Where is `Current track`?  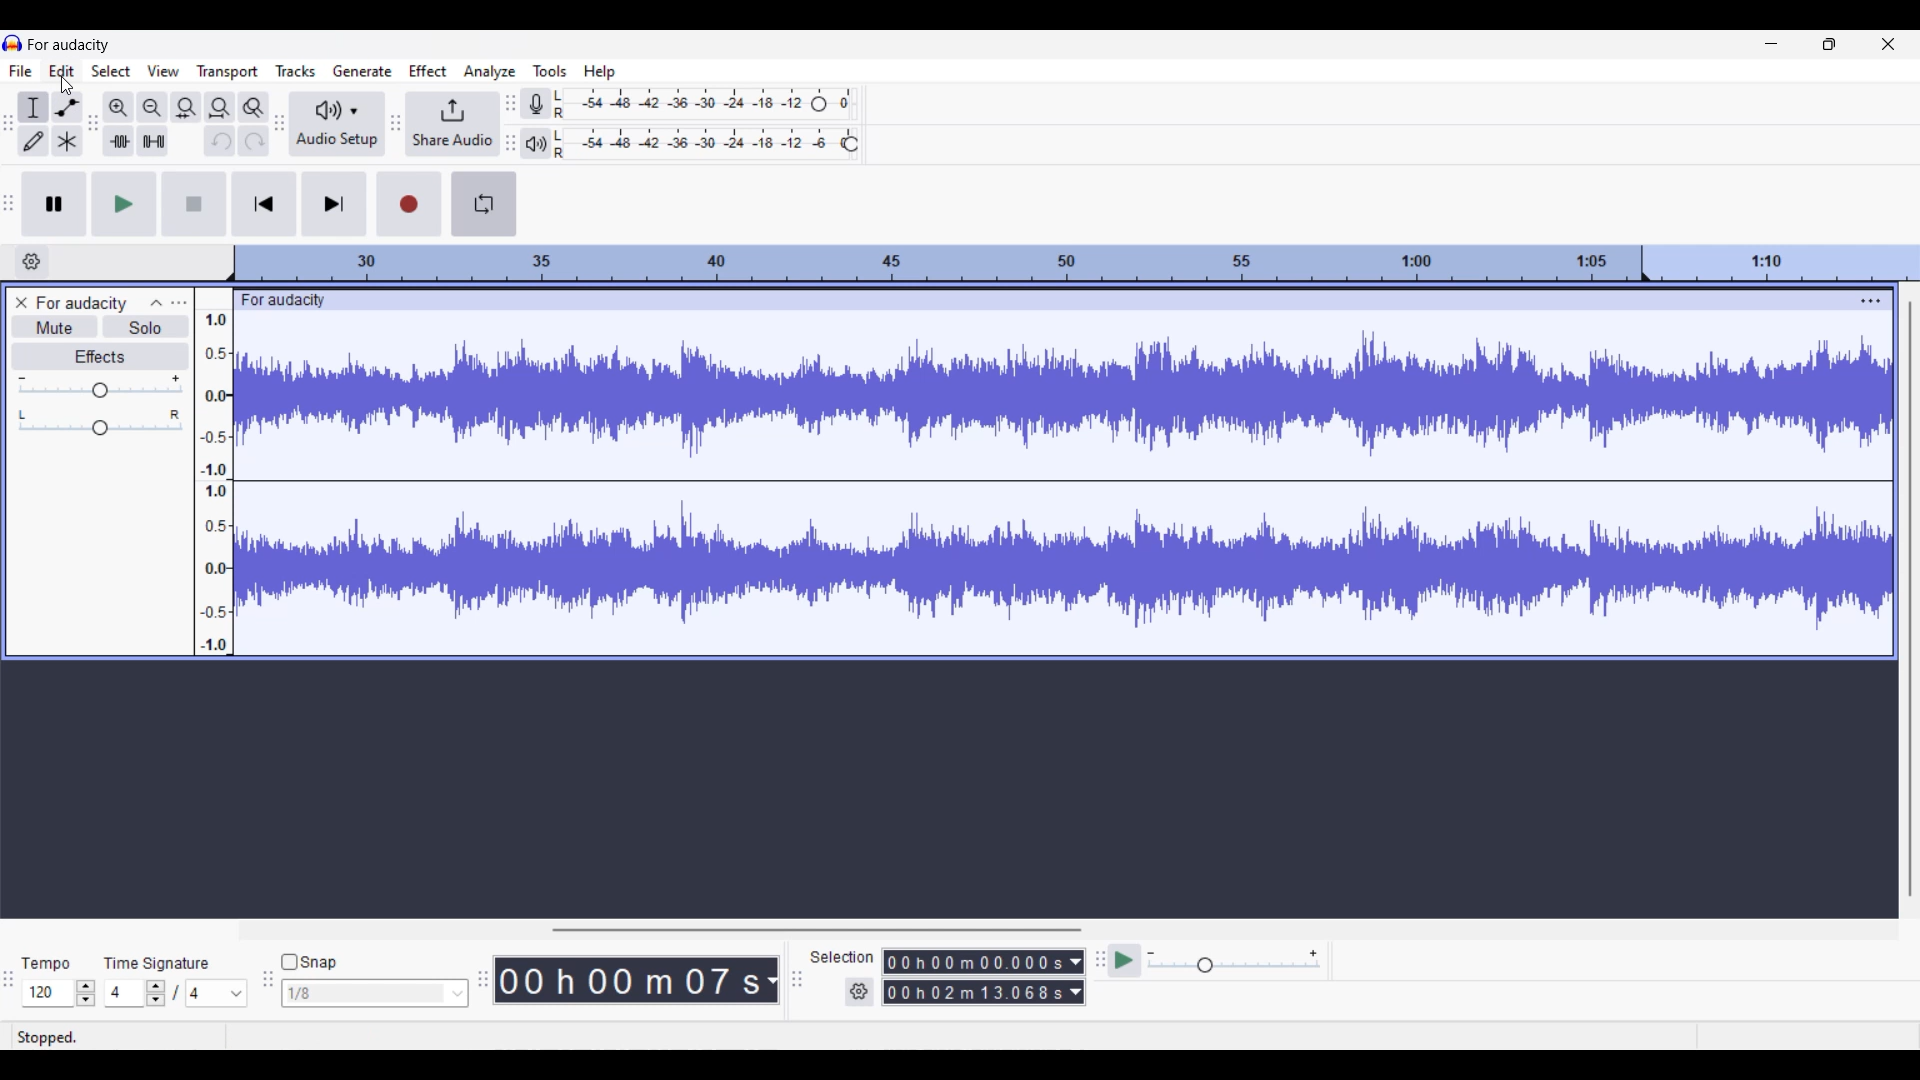
Current track is located at coordinates (1045, 484).